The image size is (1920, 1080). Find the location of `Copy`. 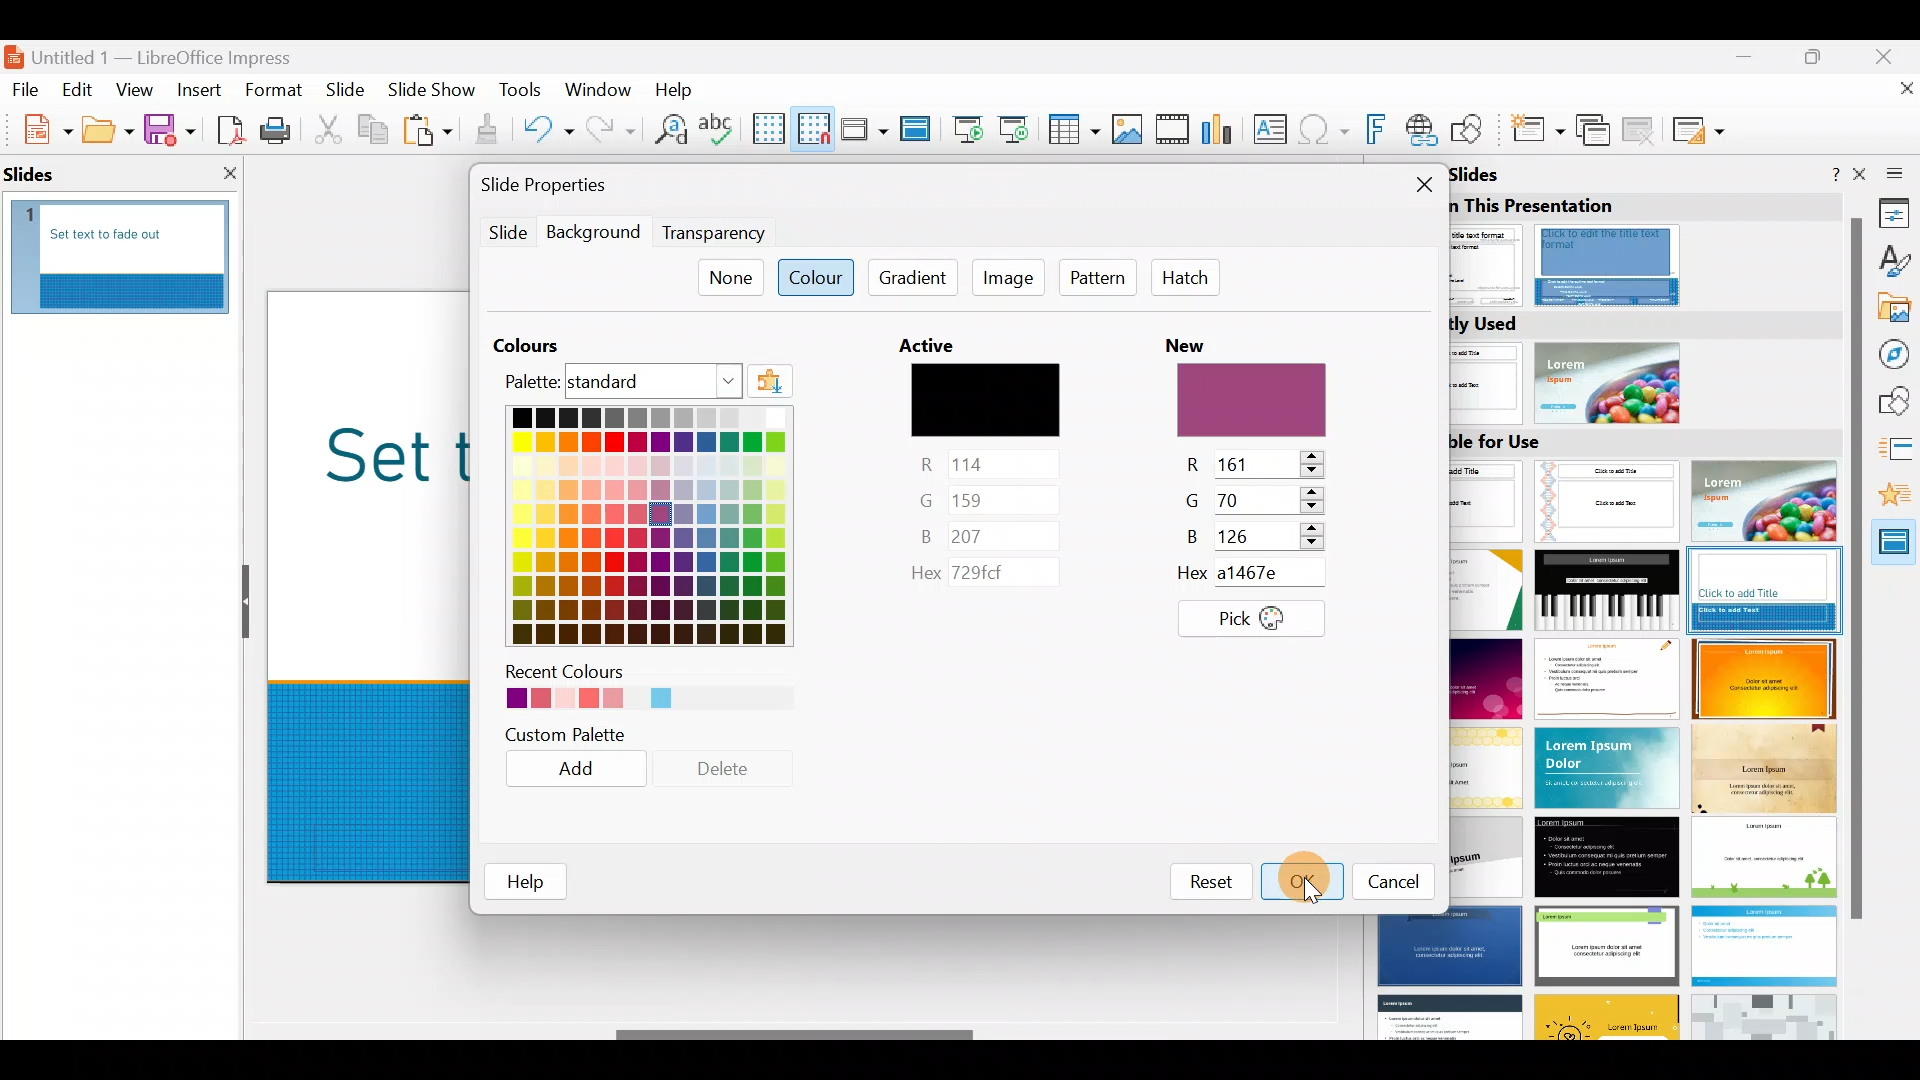

Copy is located at coordinates (371, 130).